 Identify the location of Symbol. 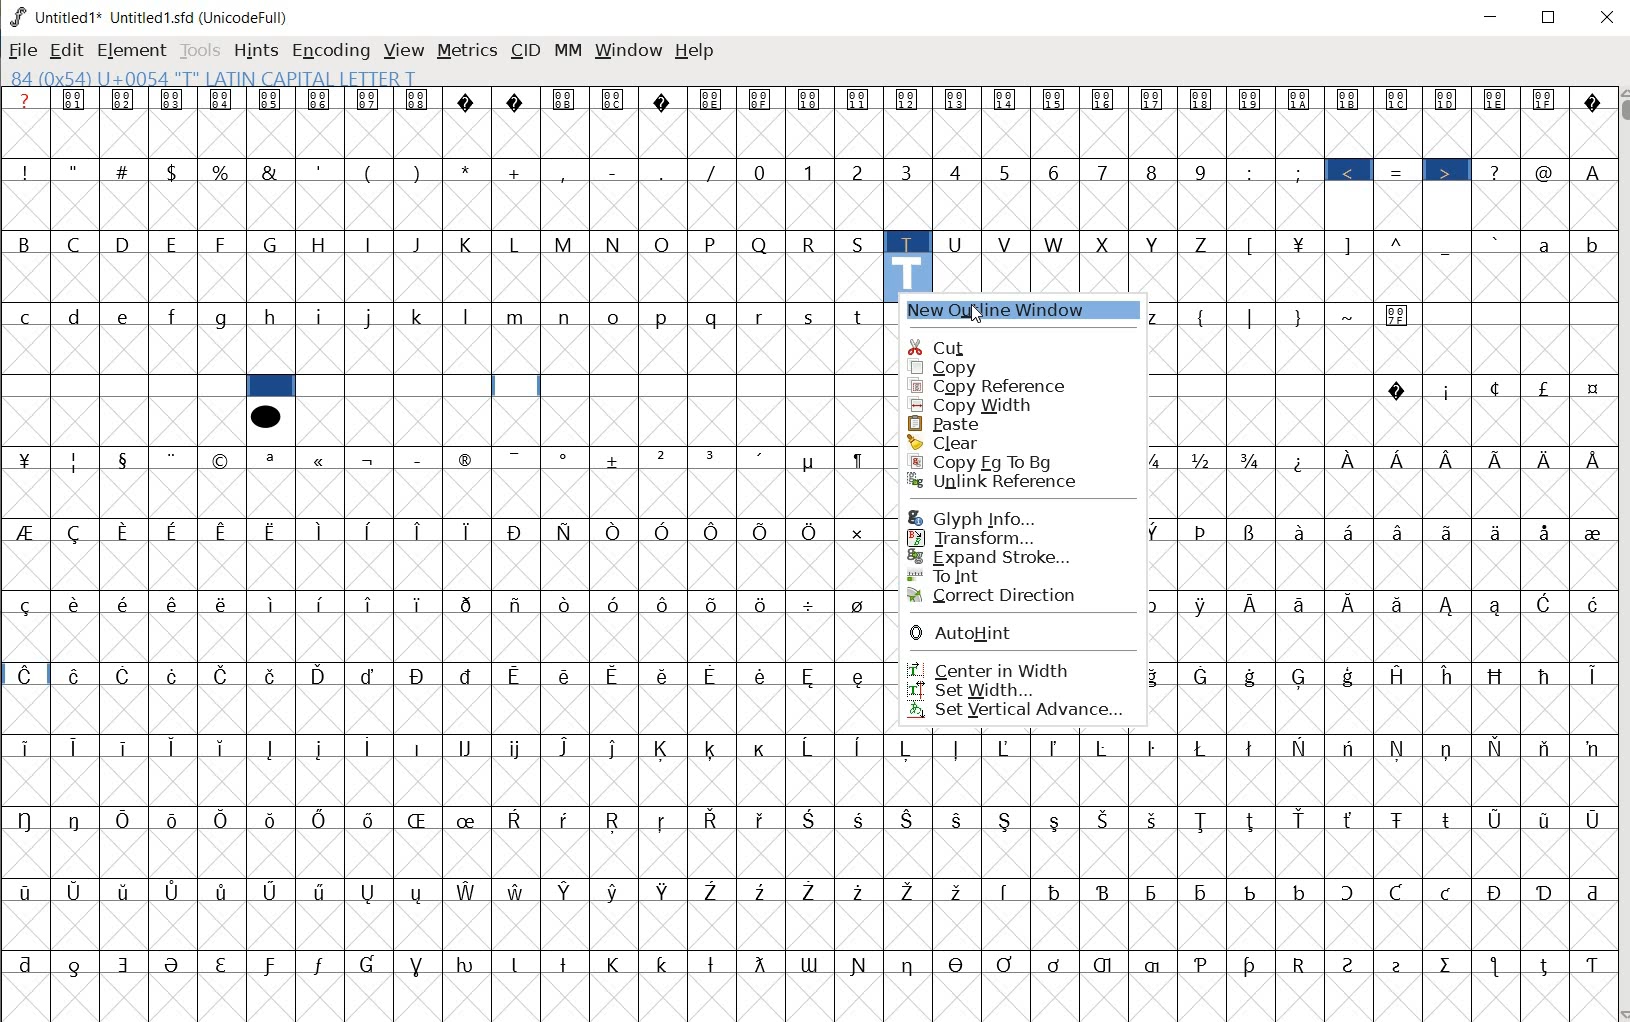
(810, 99).